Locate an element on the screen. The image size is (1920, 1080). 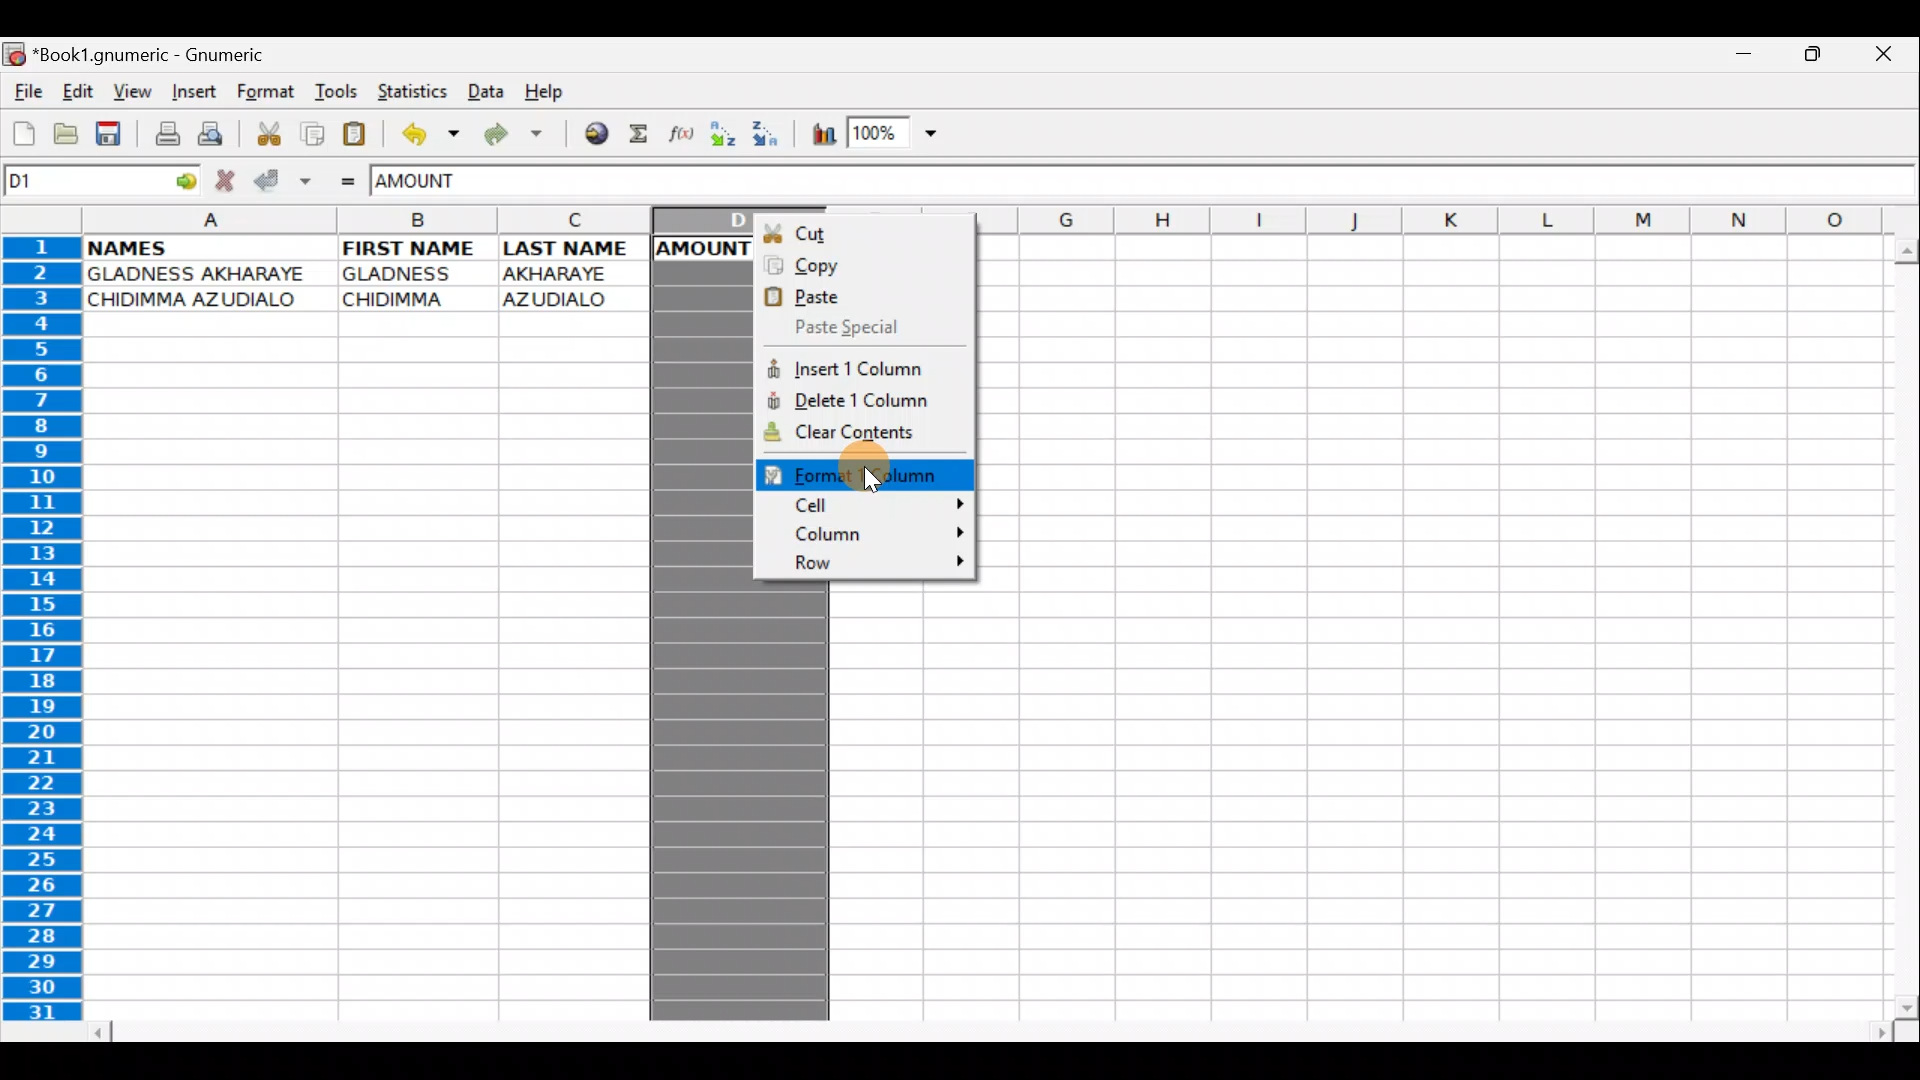
go to is located at coordinates (190, 182).